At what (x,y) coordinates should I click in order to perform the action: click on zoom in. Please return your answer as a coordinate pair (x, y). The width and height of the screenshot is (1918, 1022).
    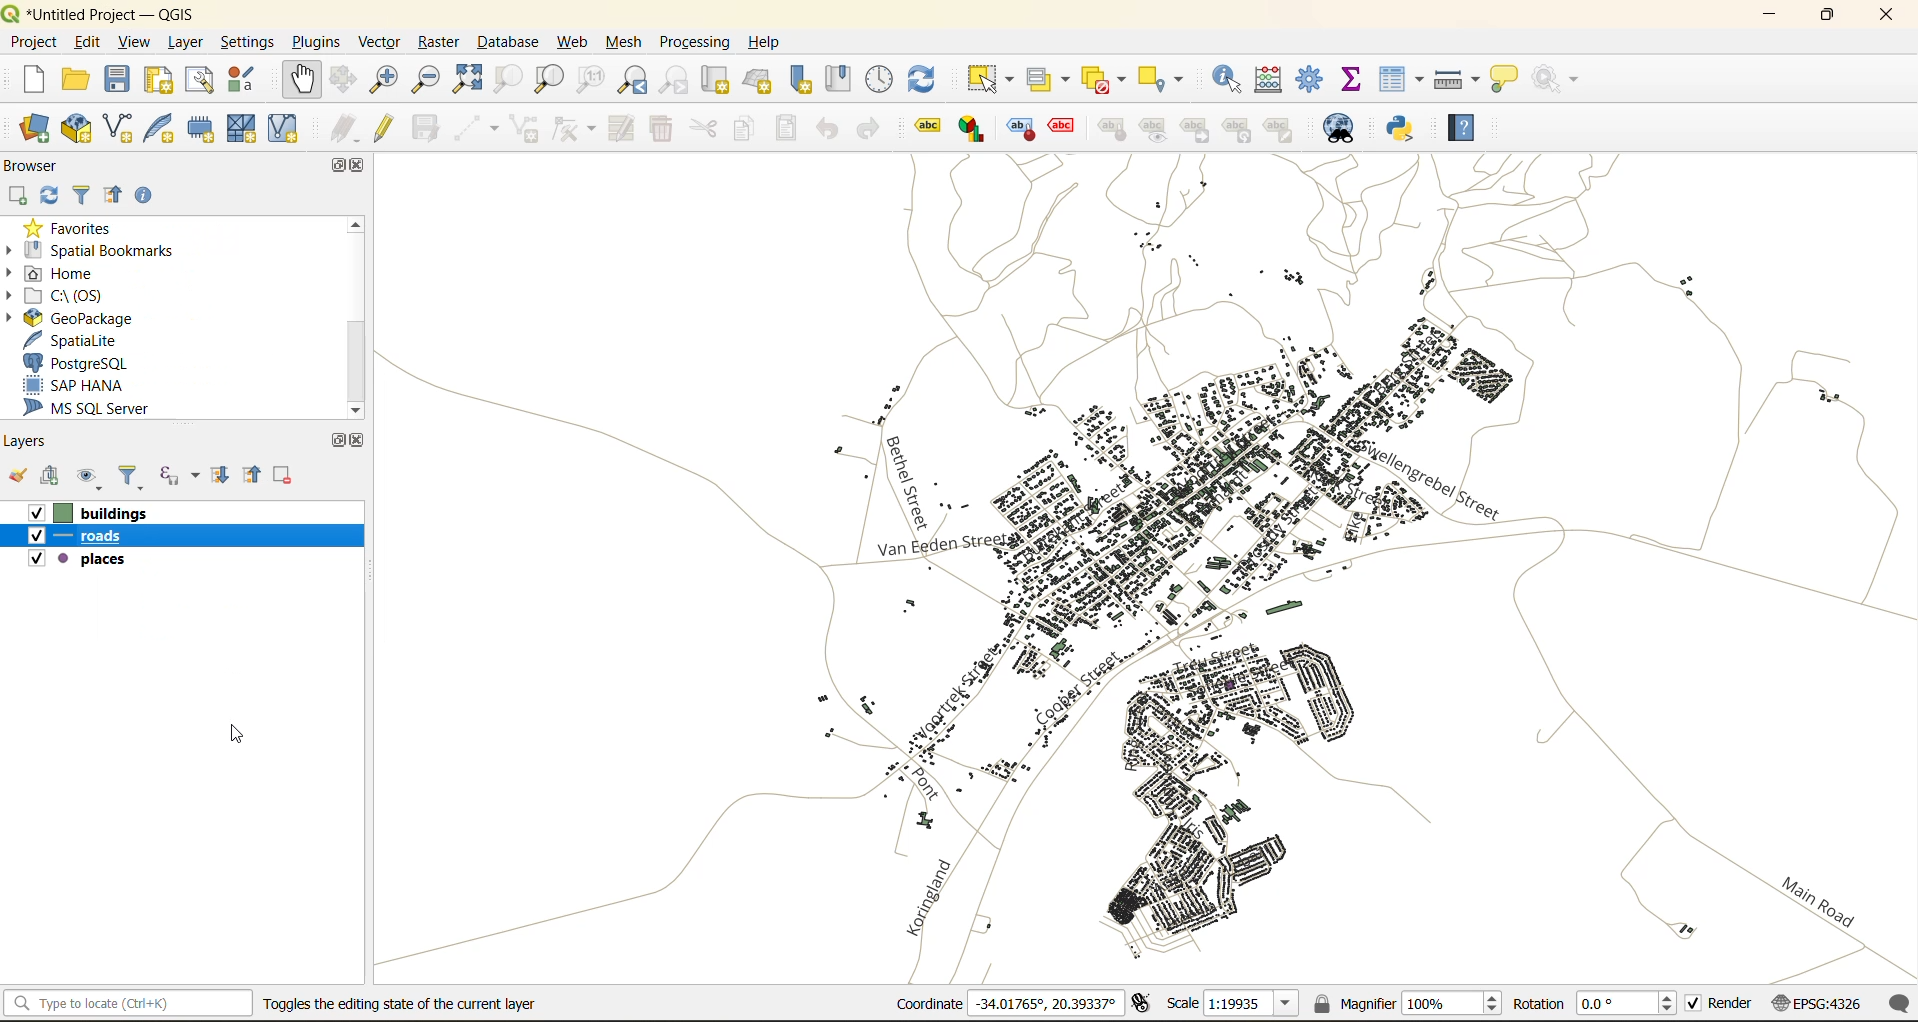
    Looking at the image, I should click on (383, 77).